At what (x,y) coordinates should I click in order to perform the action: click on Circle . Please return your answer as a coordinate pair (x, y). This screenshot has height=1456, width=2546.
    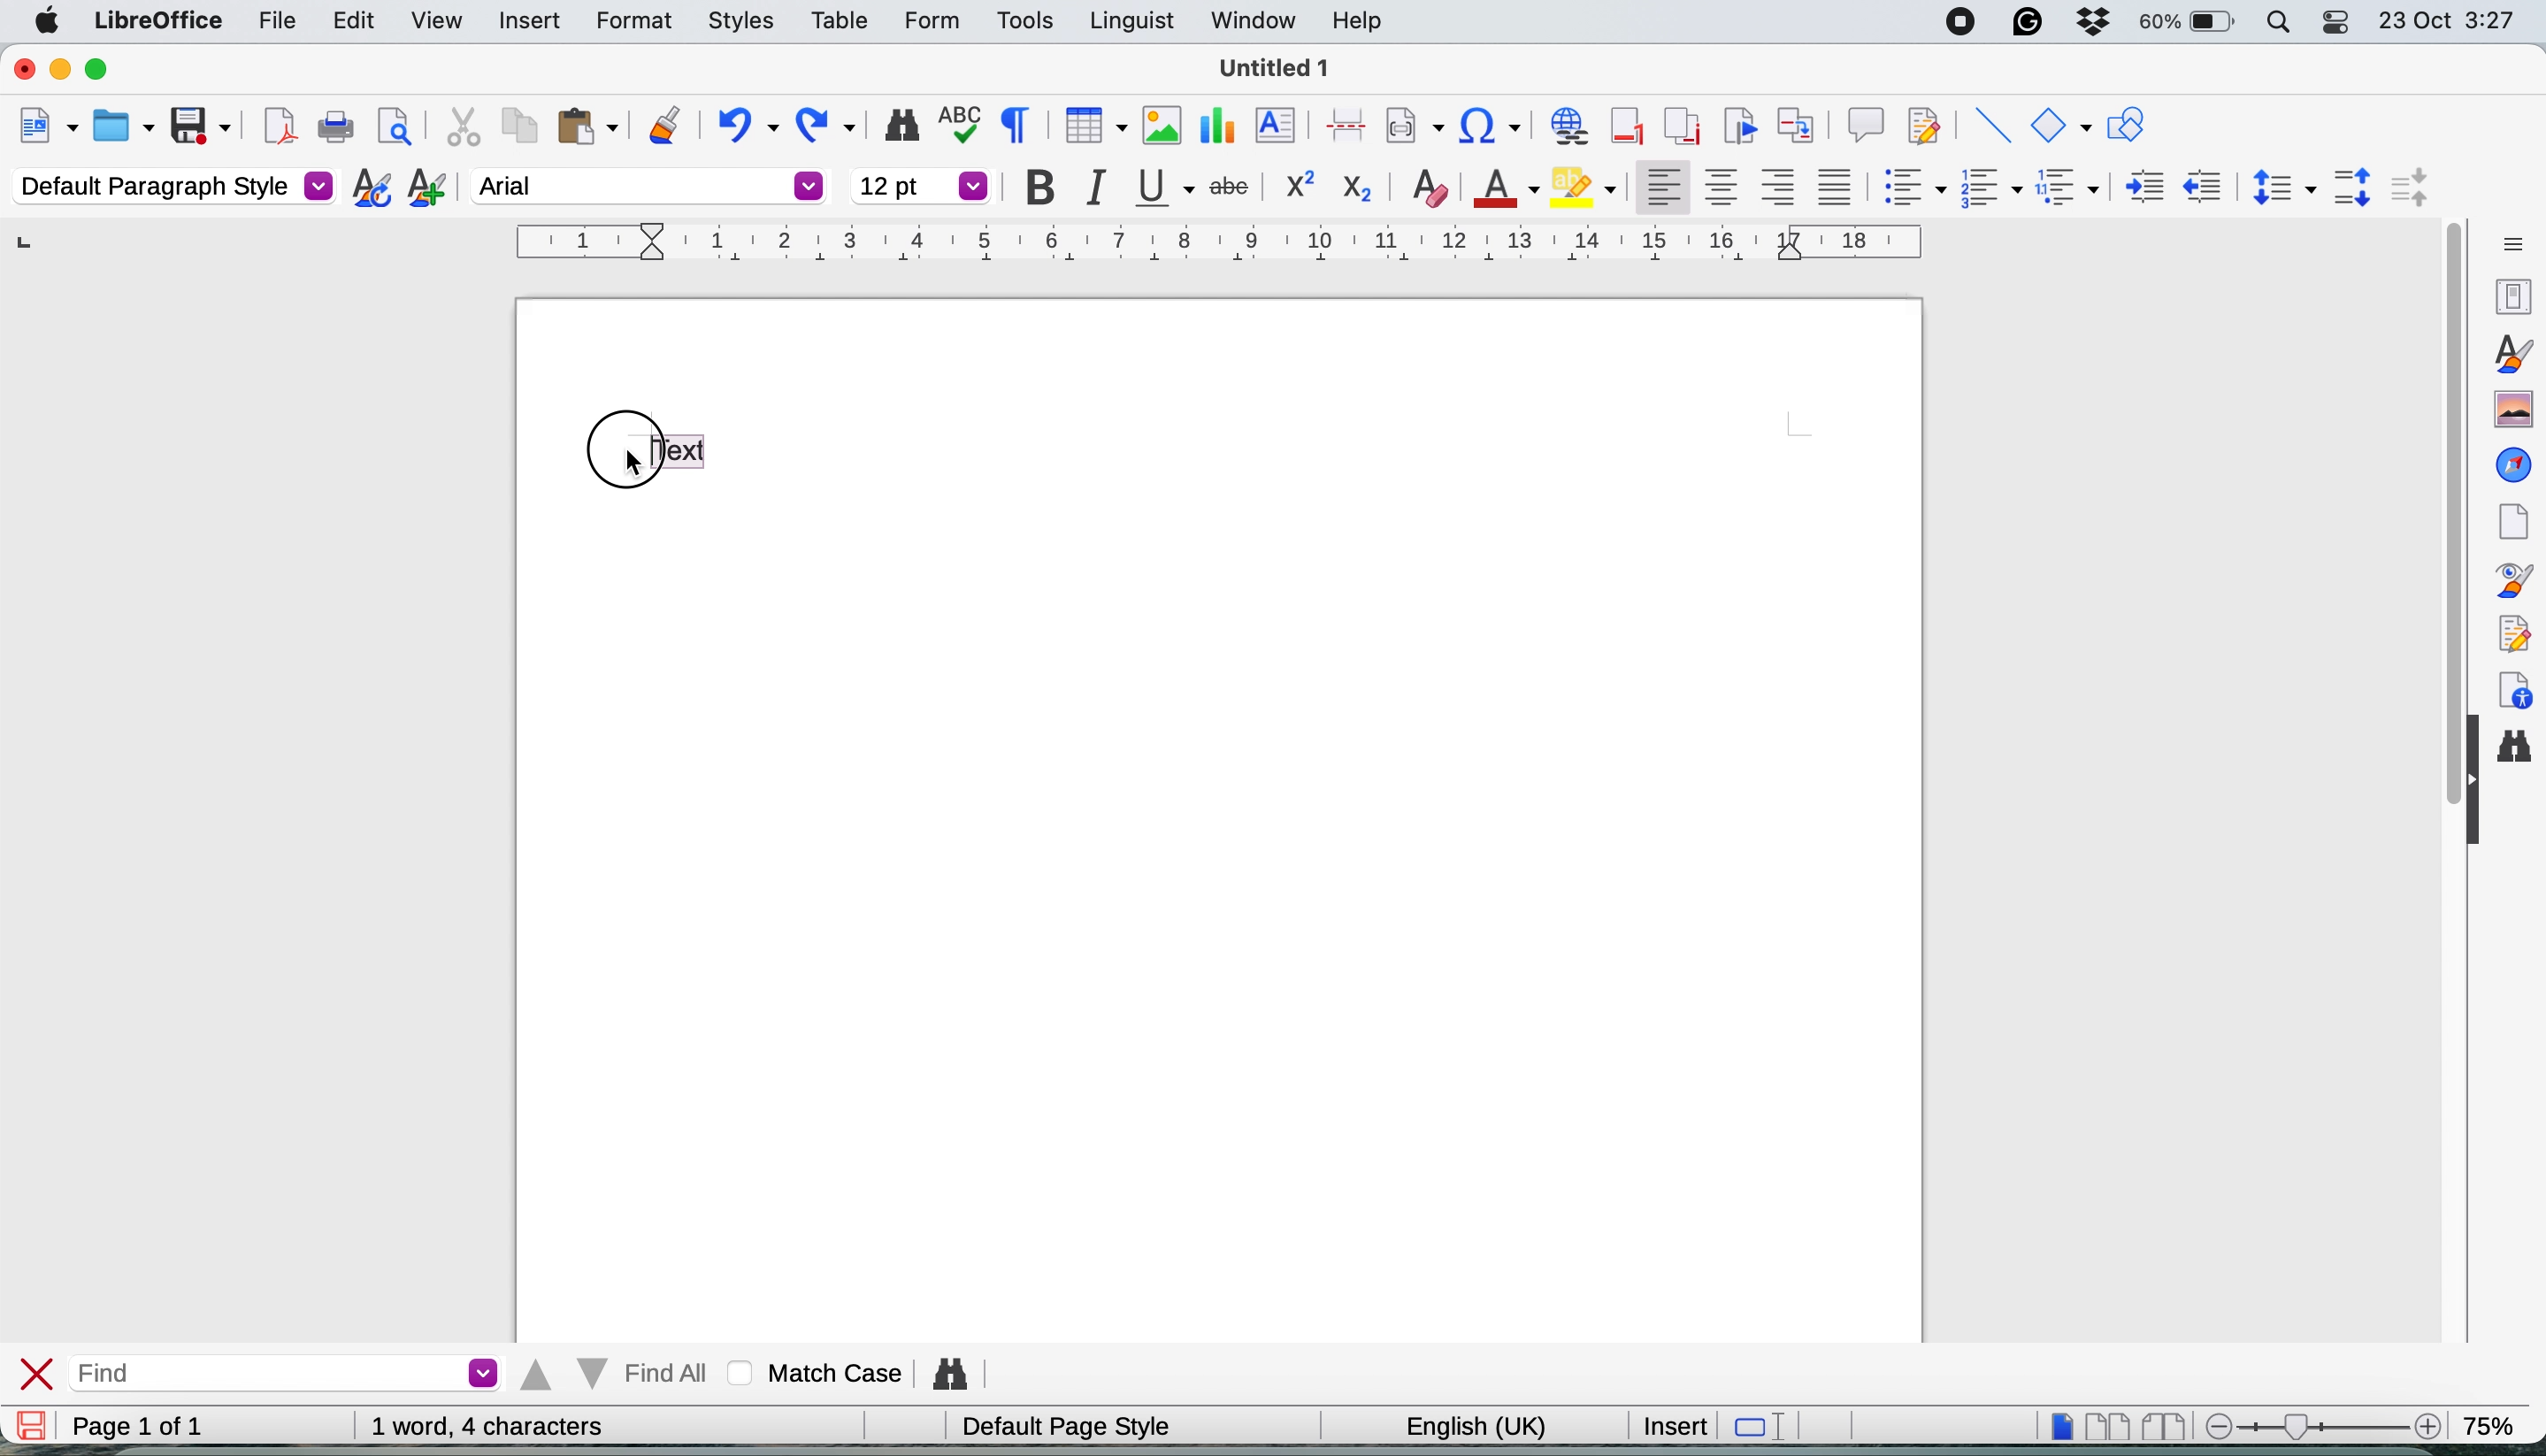
    Looking at the image, I should click on (622, 453).